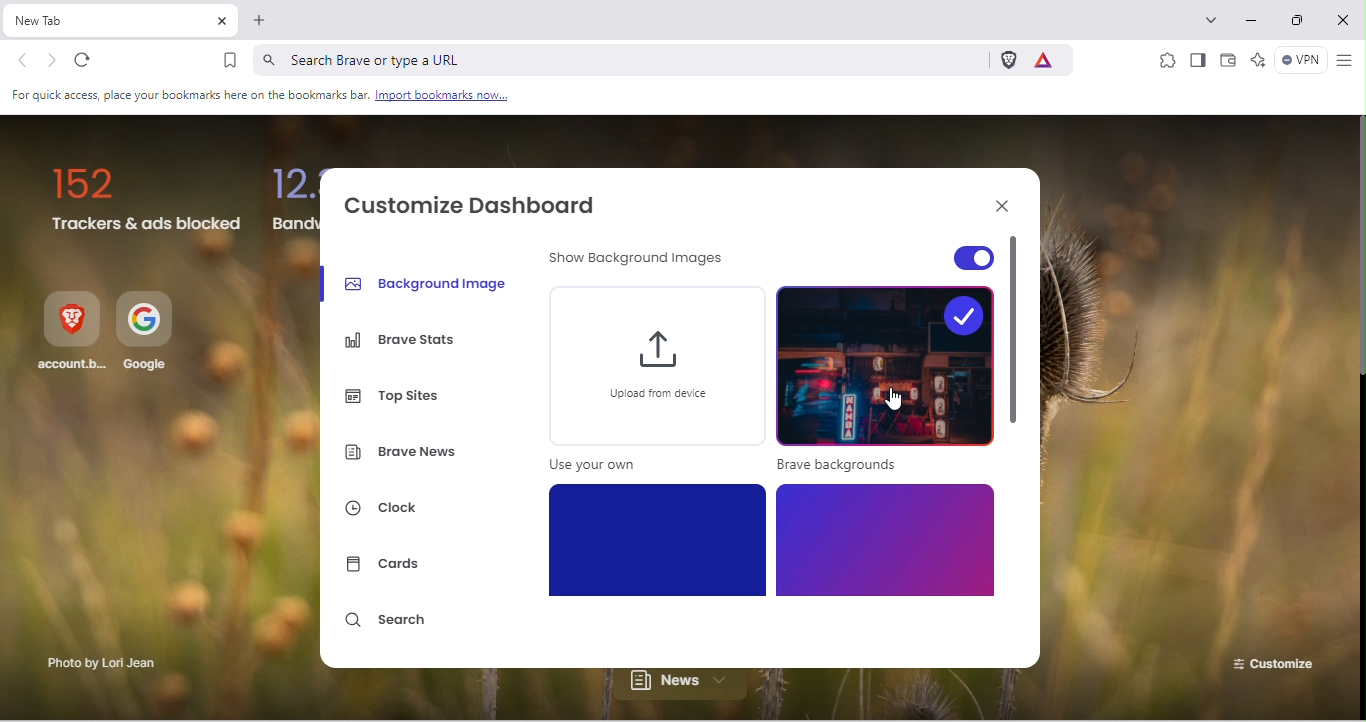 The image size is (1366, 722). I want to click on Maximize, so click(1302, 23).